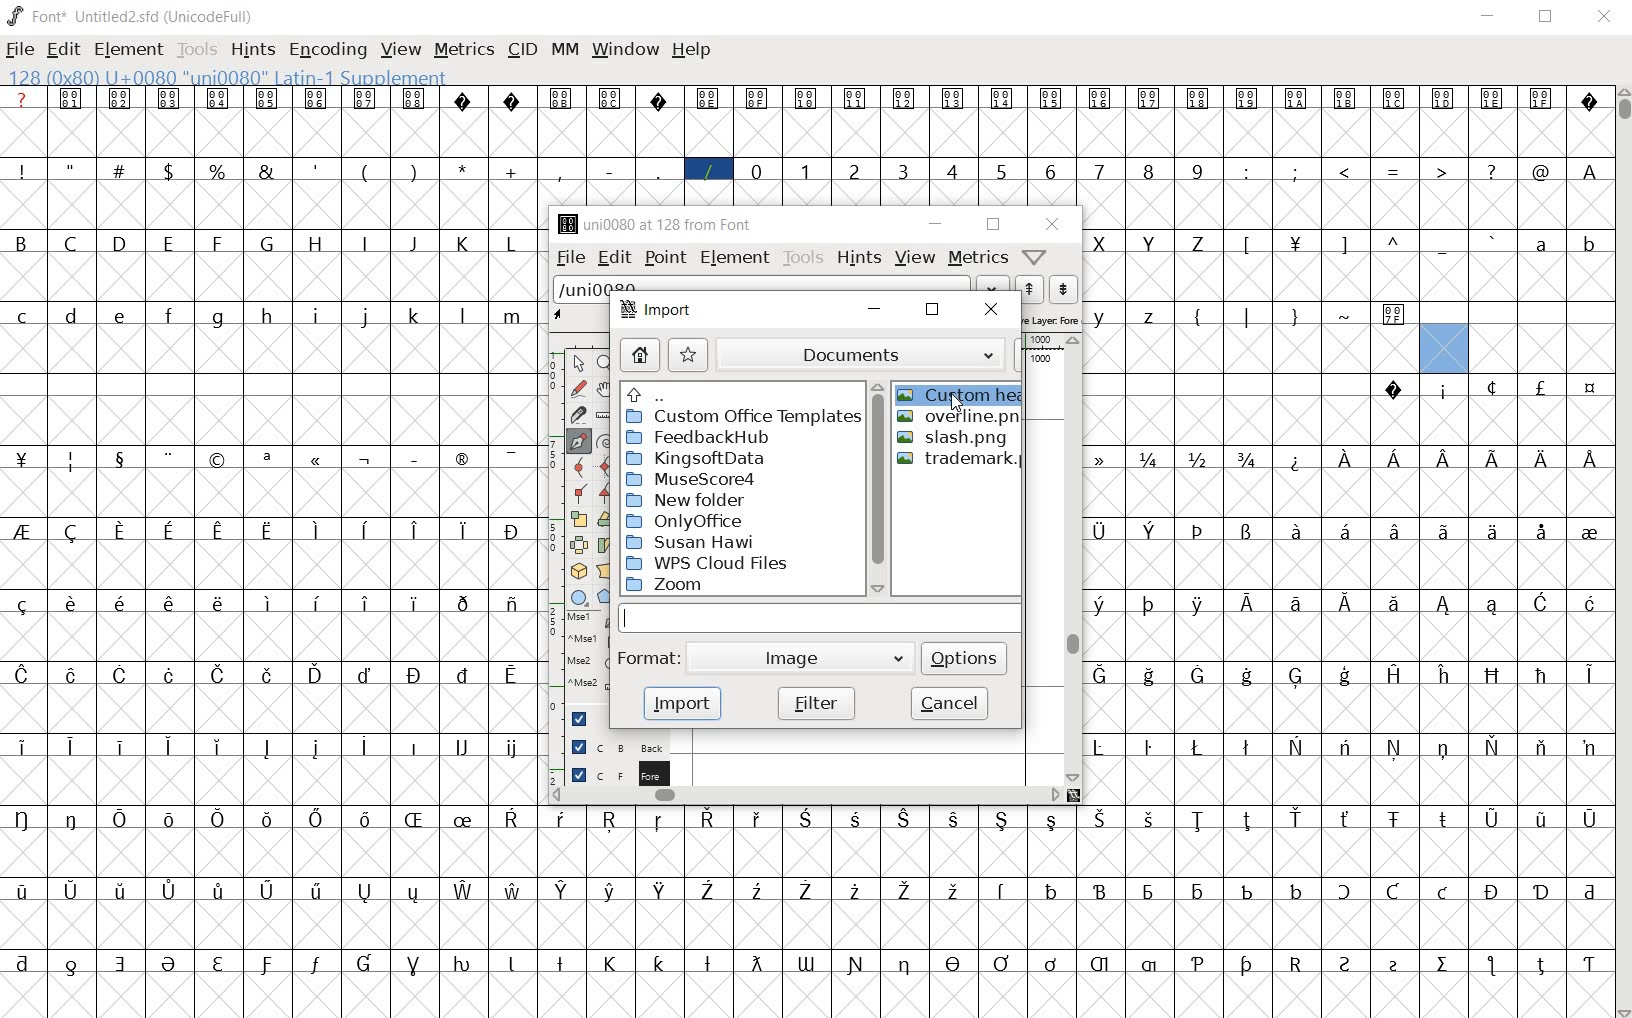 This screenshot has height=1018, width=1632. What do you see at coordinates (218, 533) in the screenshot?
I see `glyph` at bounding box center [218, 533].